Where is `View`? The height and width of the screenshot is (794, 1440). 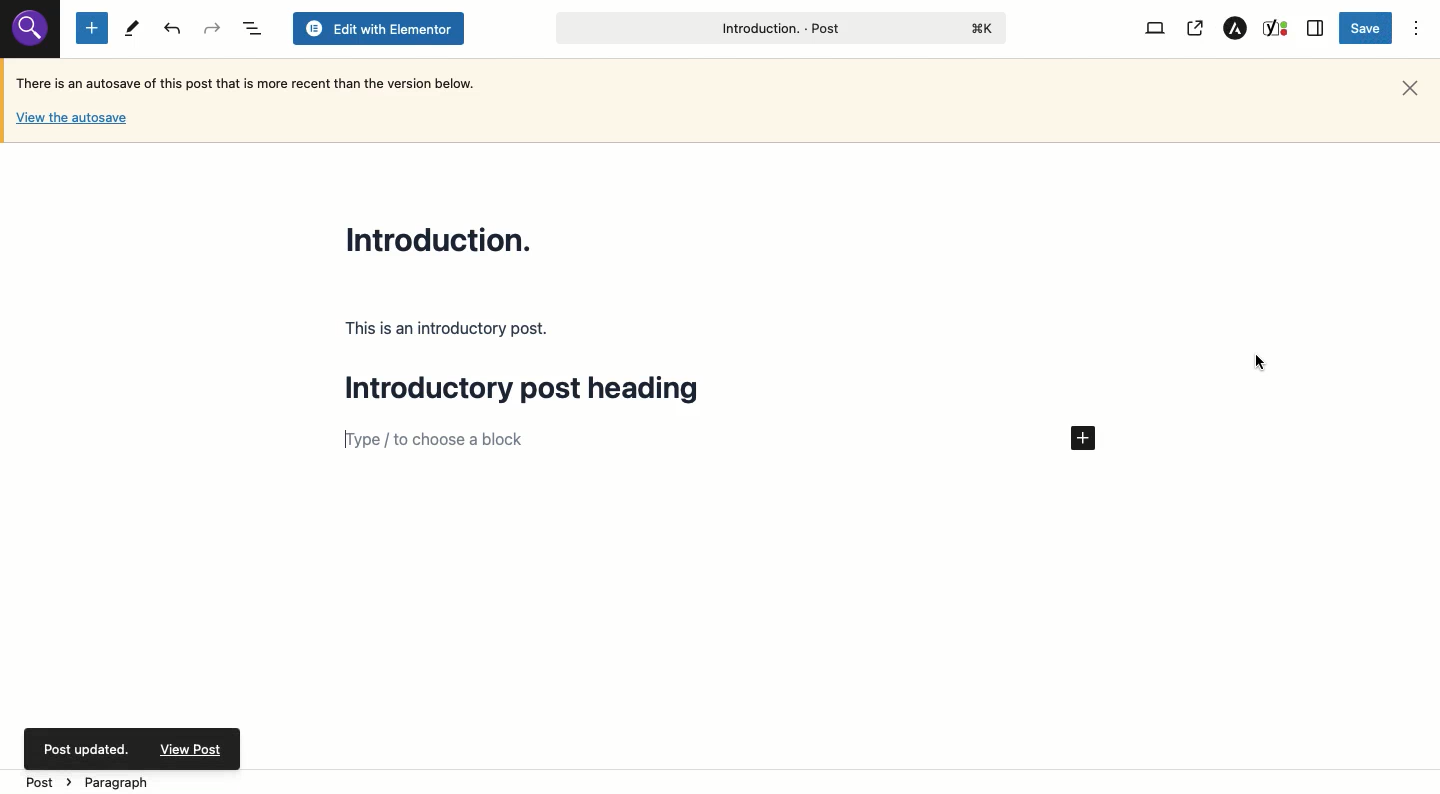
View is located at coordinates (1158, 29).